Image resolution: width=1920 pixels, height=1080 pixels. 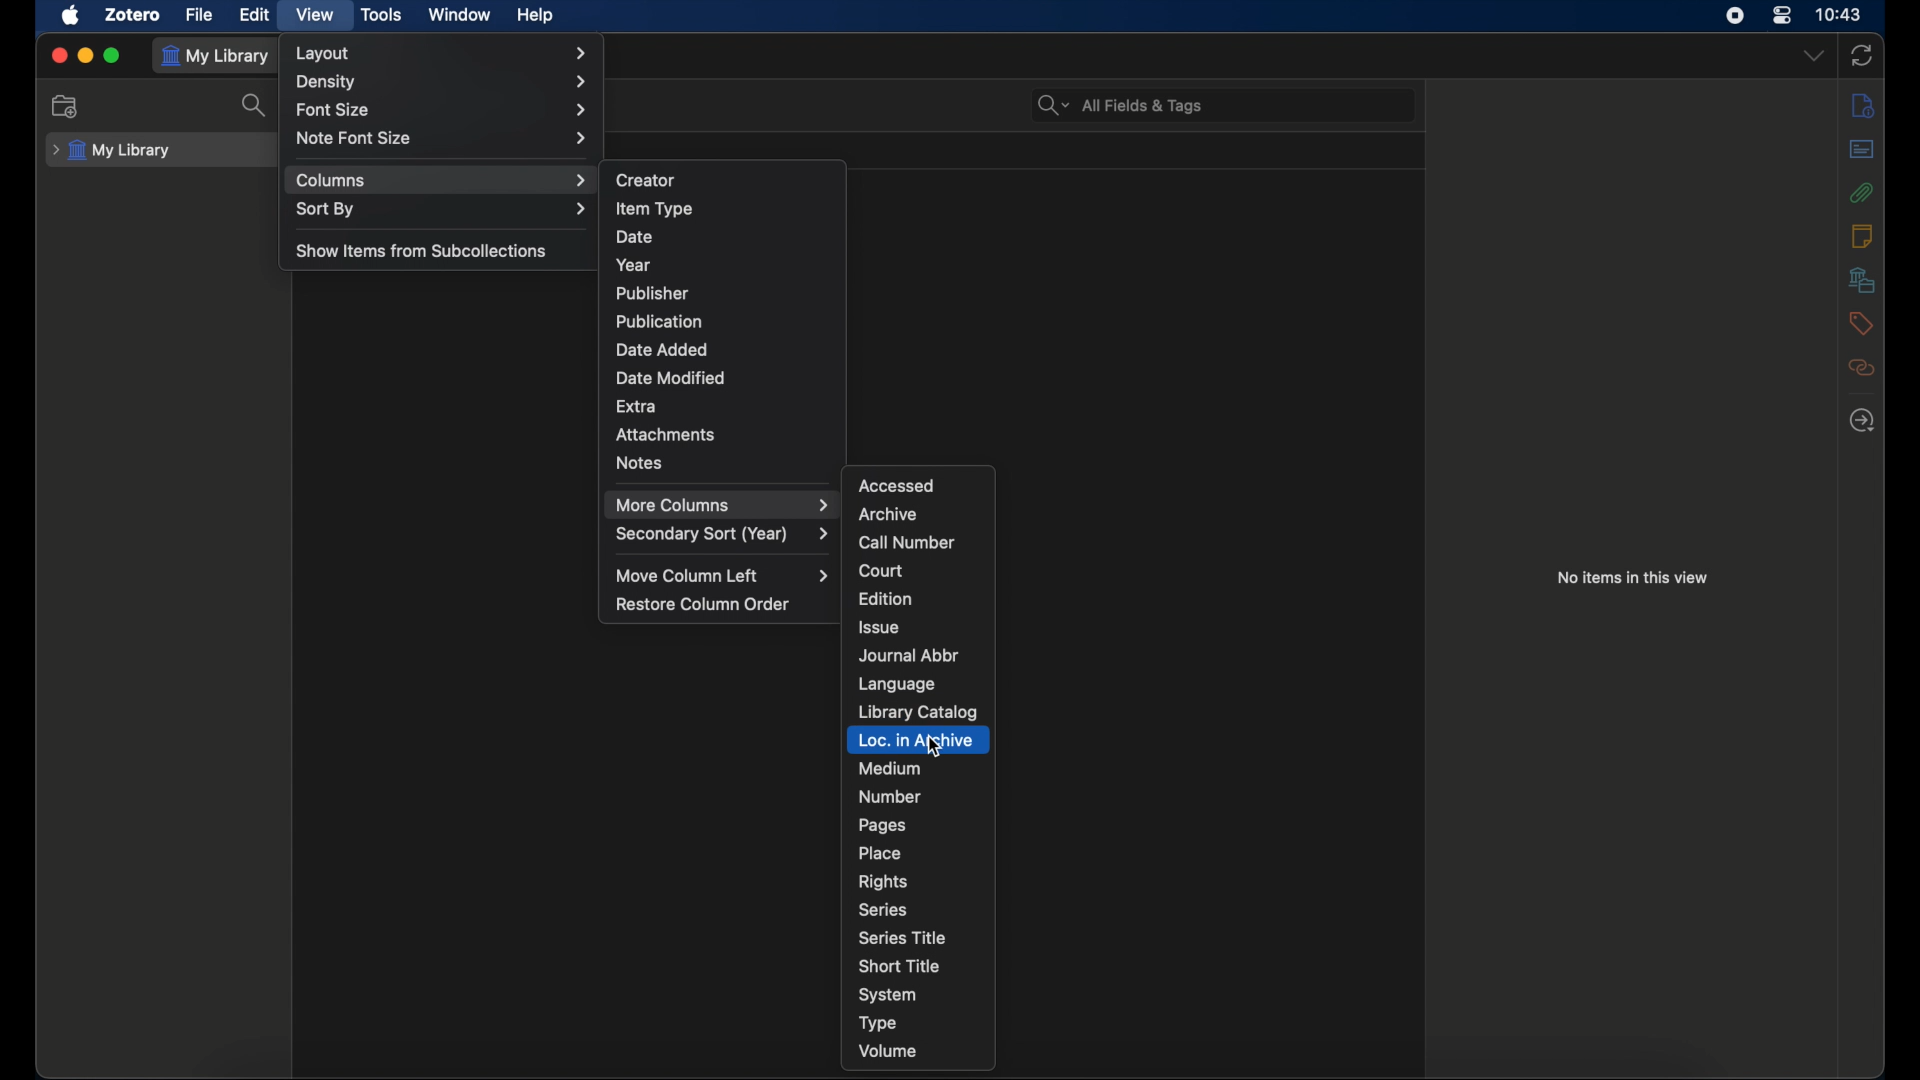 I want to click on secondary sort, so click(x=725, y=534).